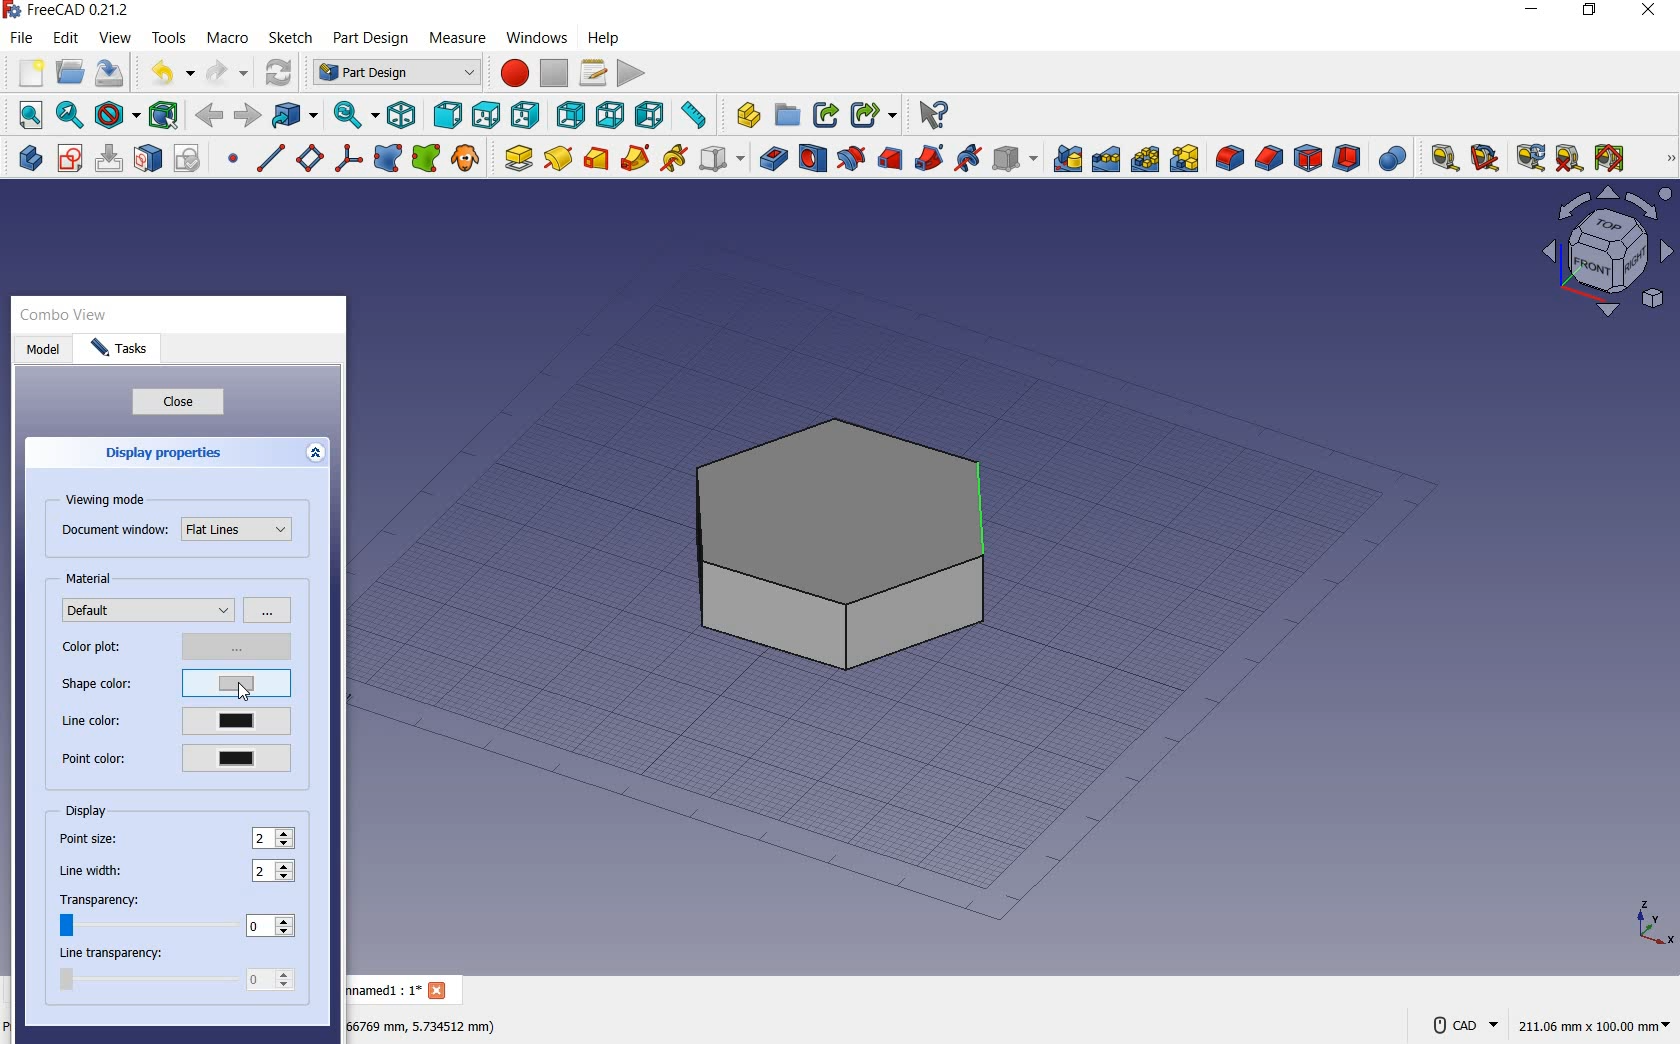 This screenshot has width=1680, height=1044. Describe the element at coordinates (426, 159) in the screenshot. I see `create s sub-object shape binder` at that location.